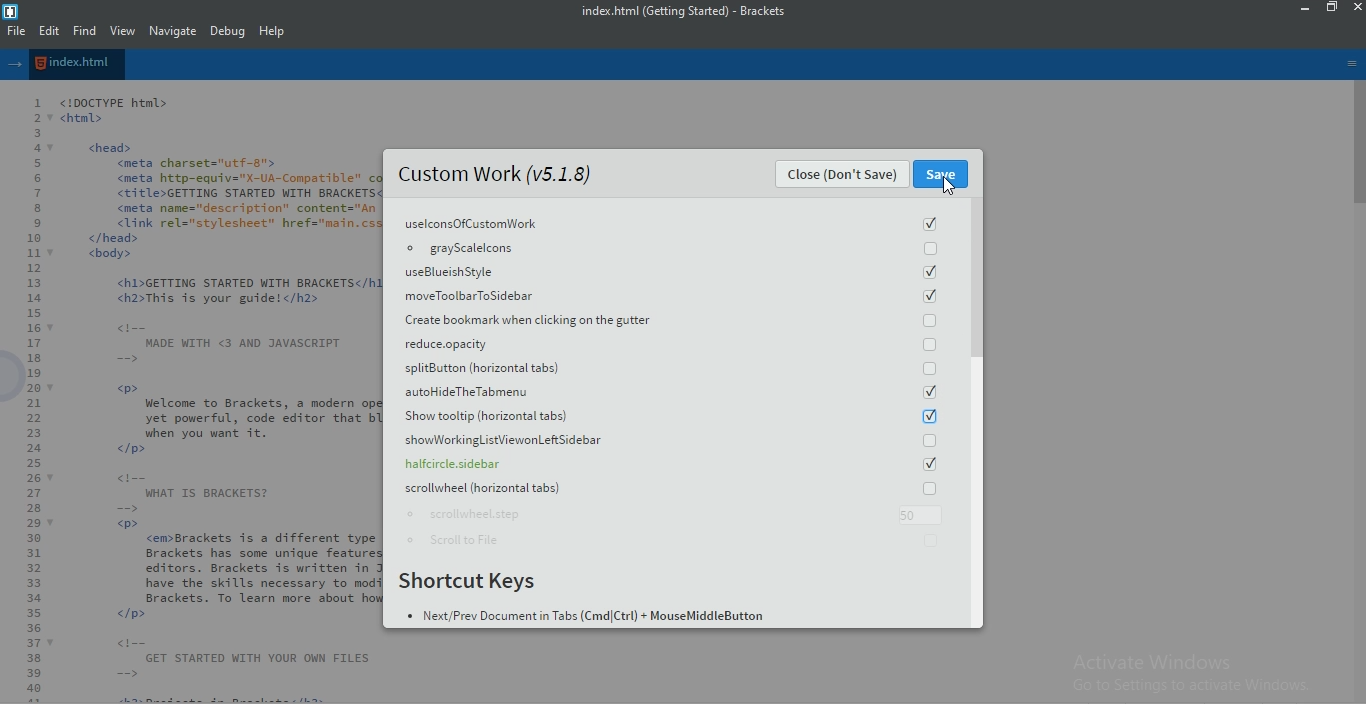  Describe the element at coordinates (675, 417) in the screenshot. I see `Show tooltip(horizontal tabs)` at that location.